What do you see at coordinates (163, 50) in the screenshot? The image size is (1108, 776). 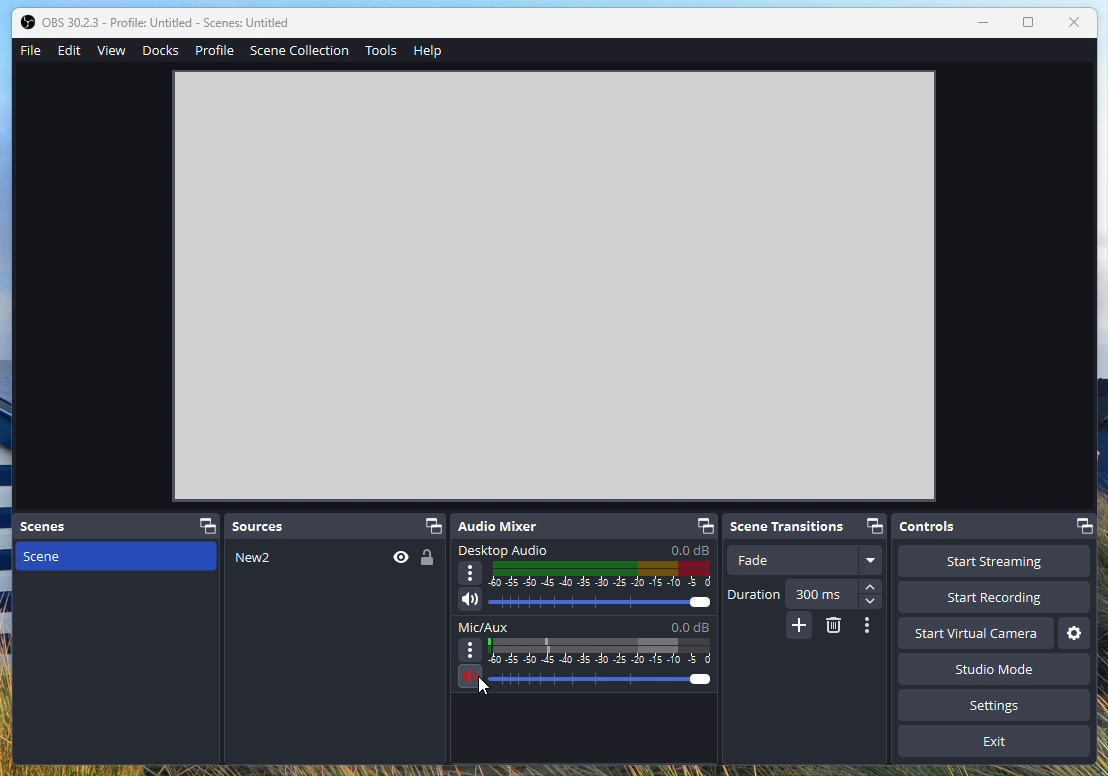 I see `Docks` at bounding box center [163, 50].